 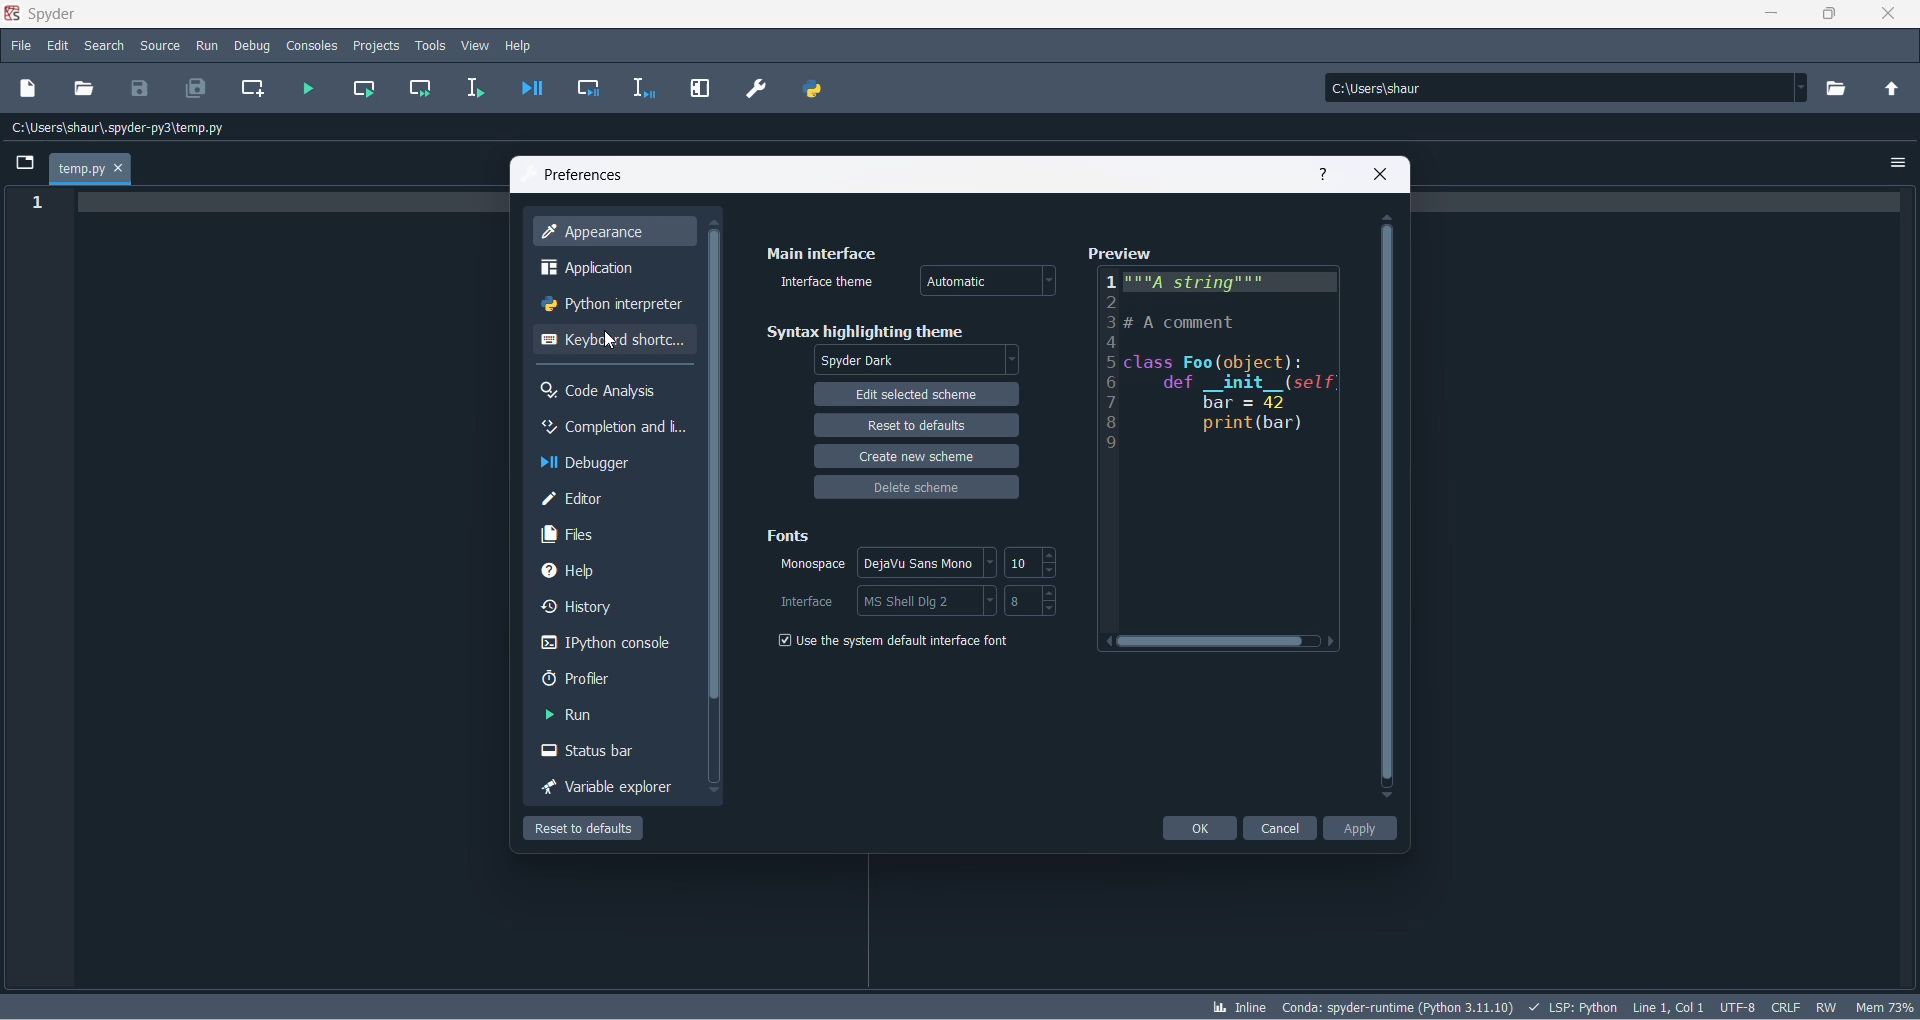 I want to click on apply, so click(x=1359, y=829).